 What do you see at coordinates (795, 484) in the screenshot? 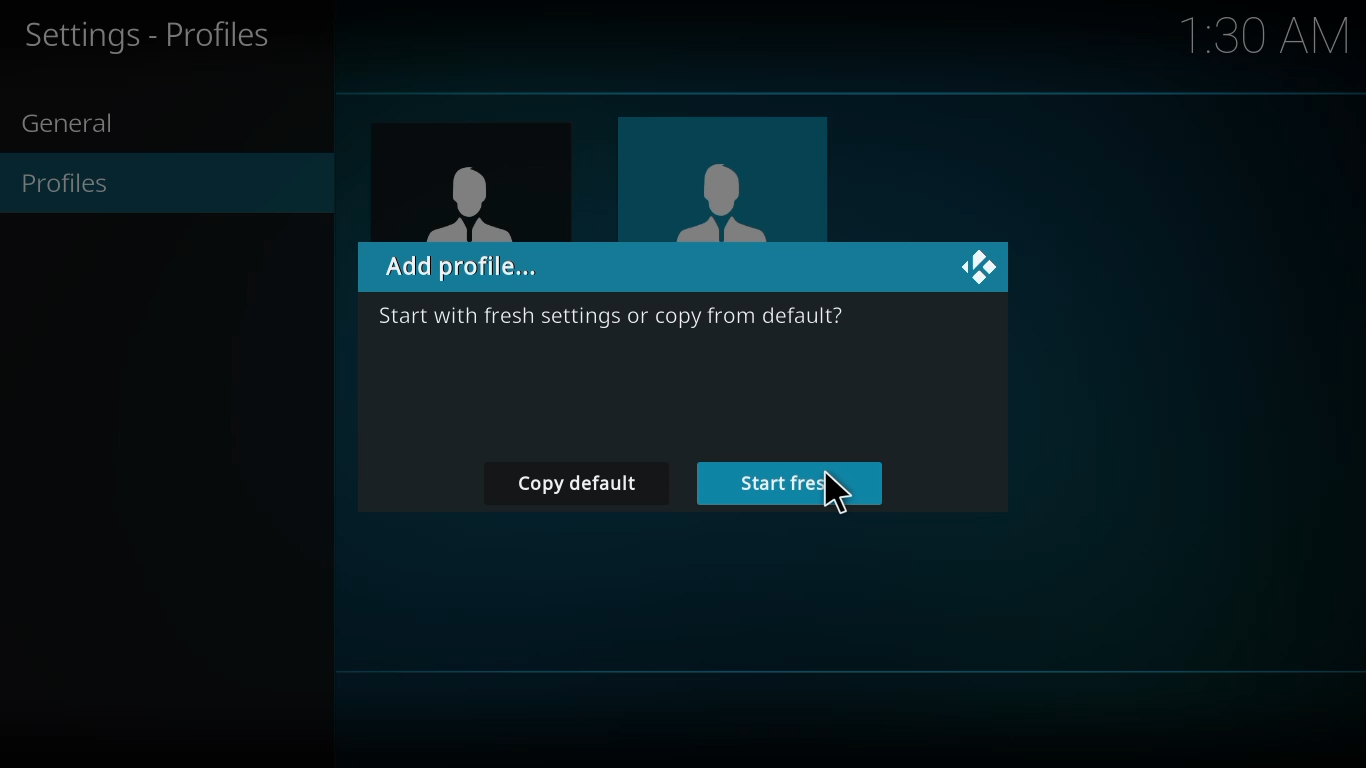
I see `start fresh` at bounding box center [795, 484].